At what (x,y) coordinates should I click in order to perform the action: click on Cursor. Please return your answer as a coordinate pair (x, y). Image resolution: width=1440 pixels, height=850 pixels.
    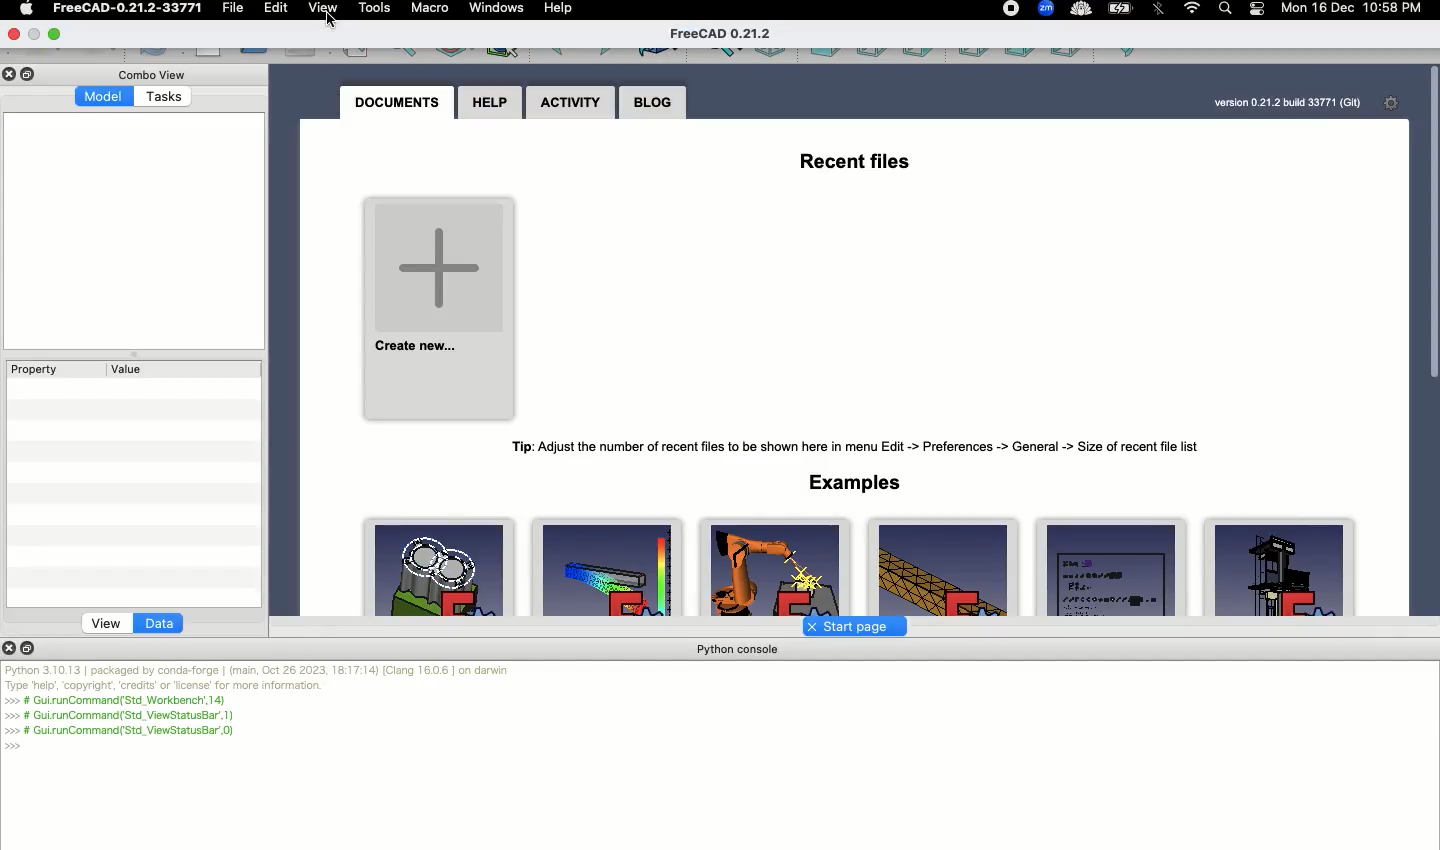
    Looking at the image, I should click on (335, 19).